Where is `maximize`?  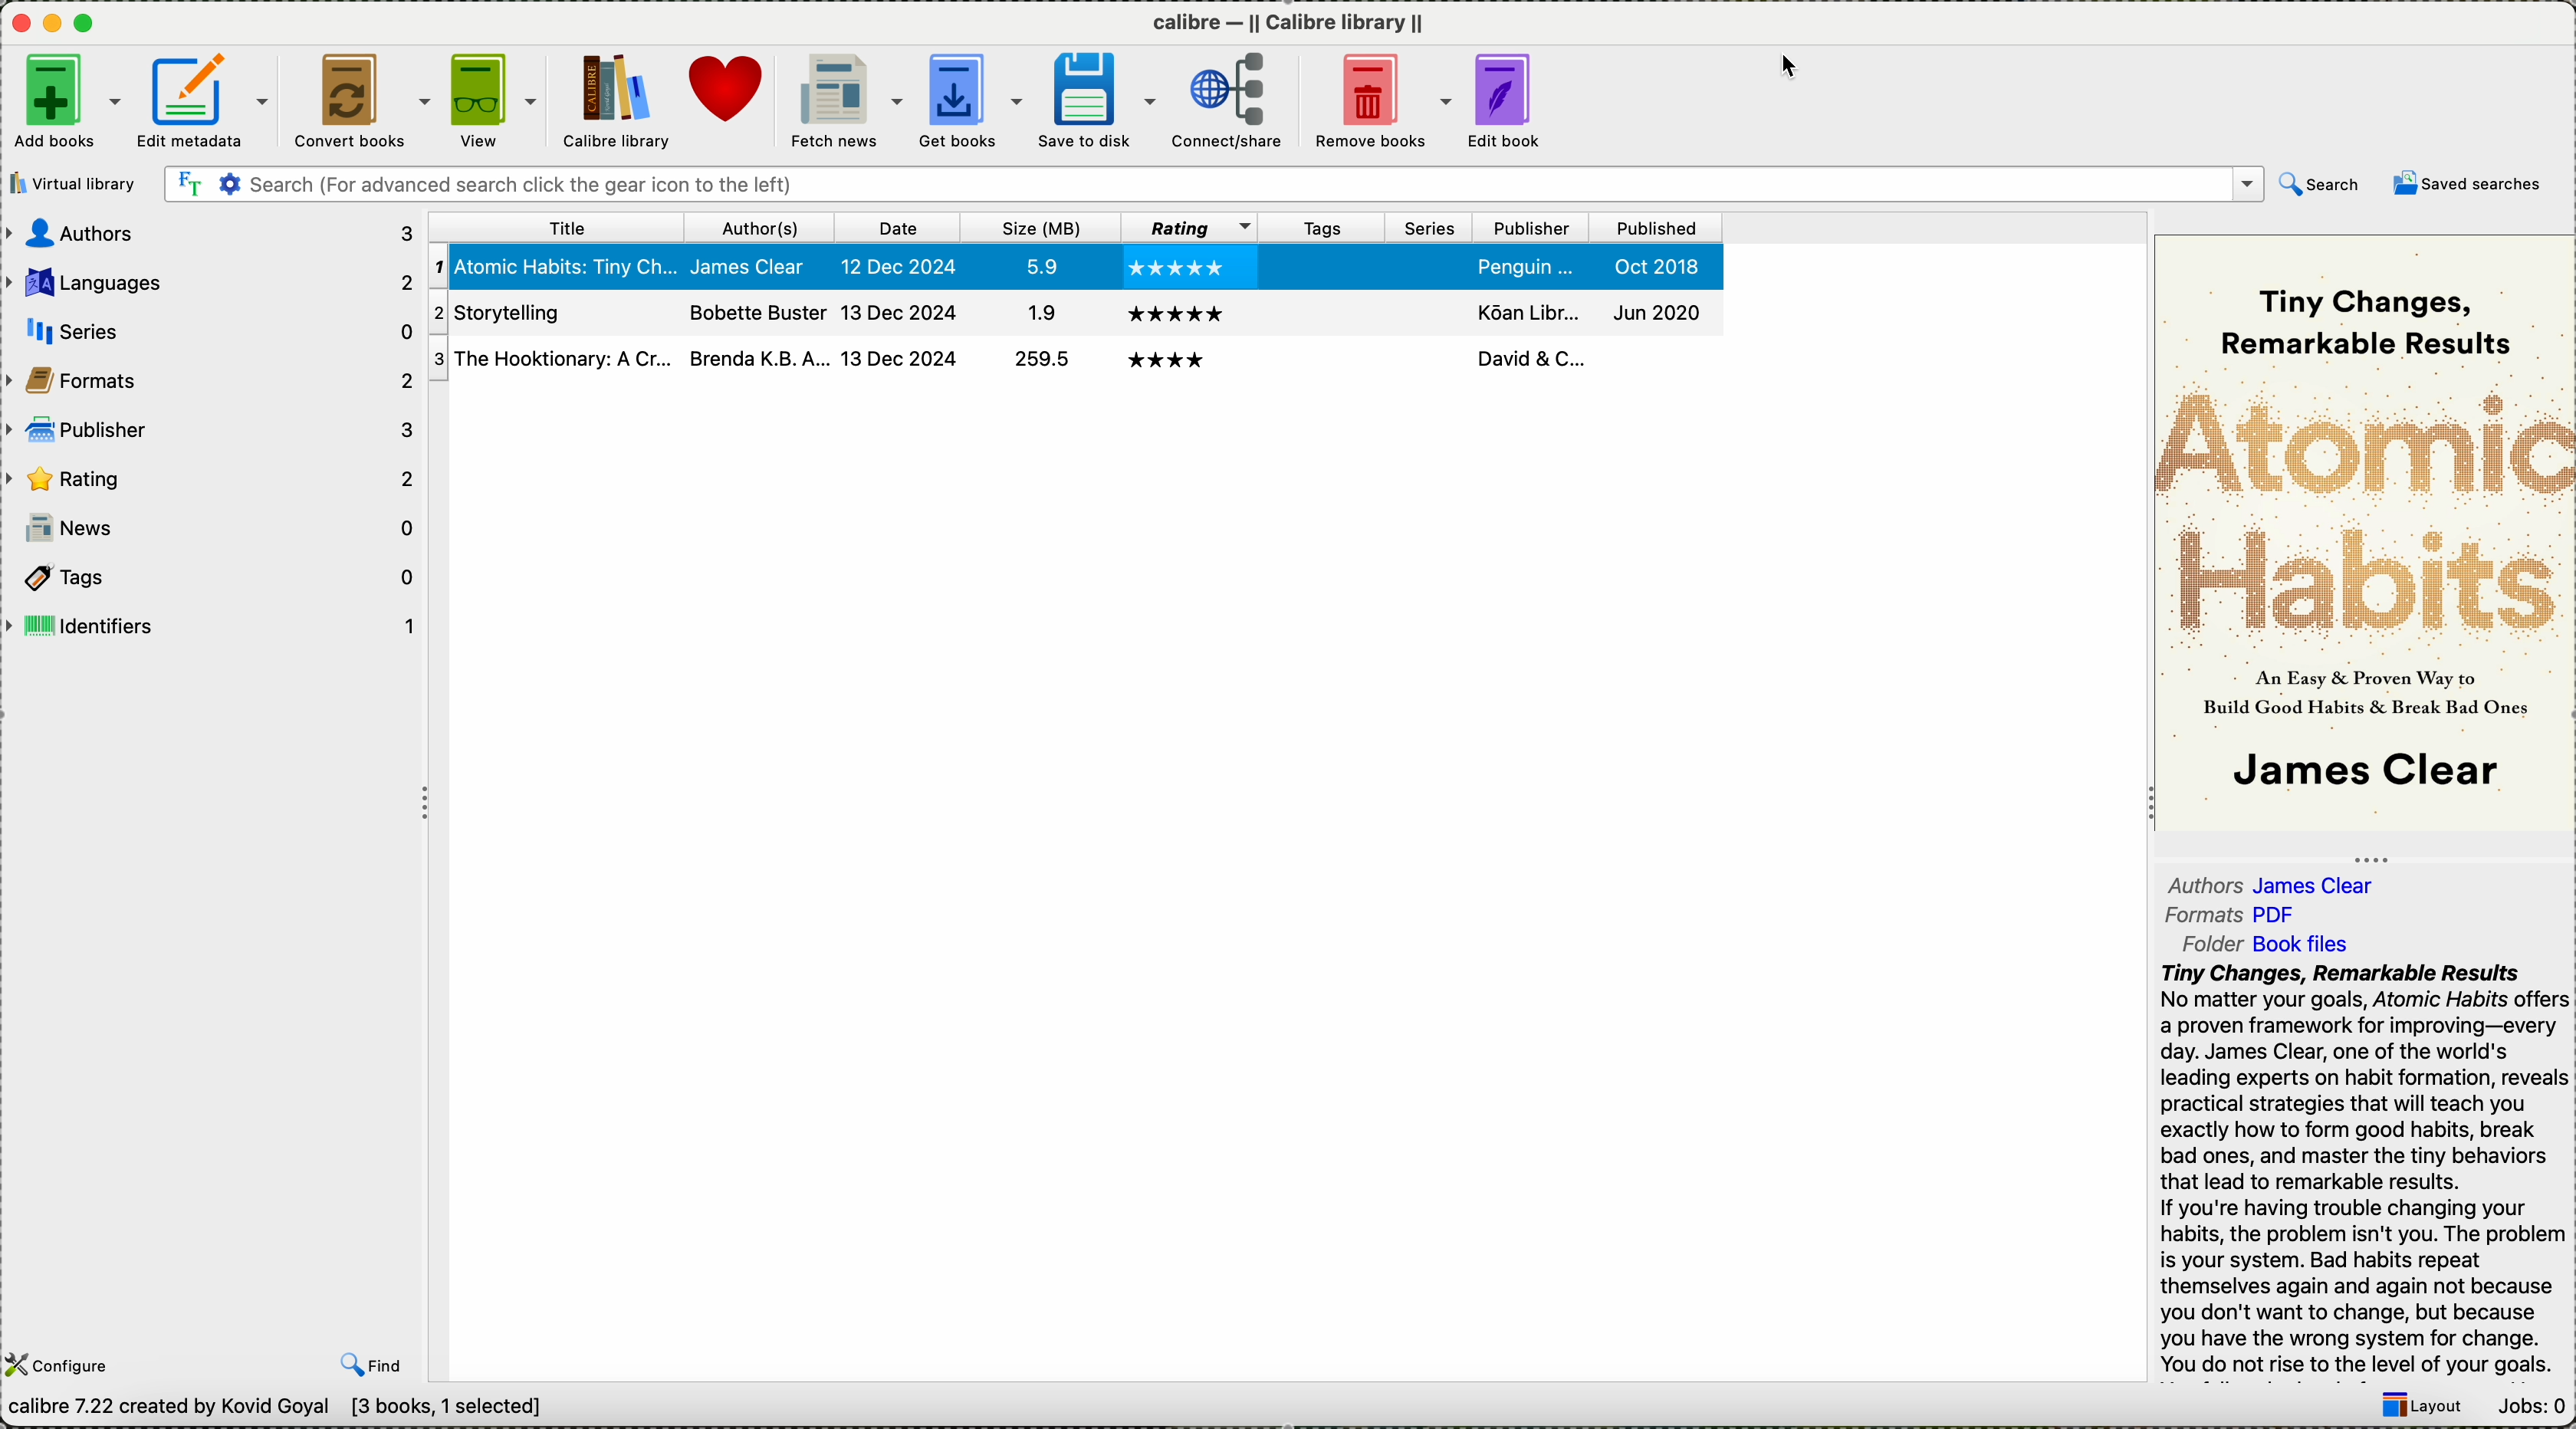 maximize is located at coordinates (88, 24).